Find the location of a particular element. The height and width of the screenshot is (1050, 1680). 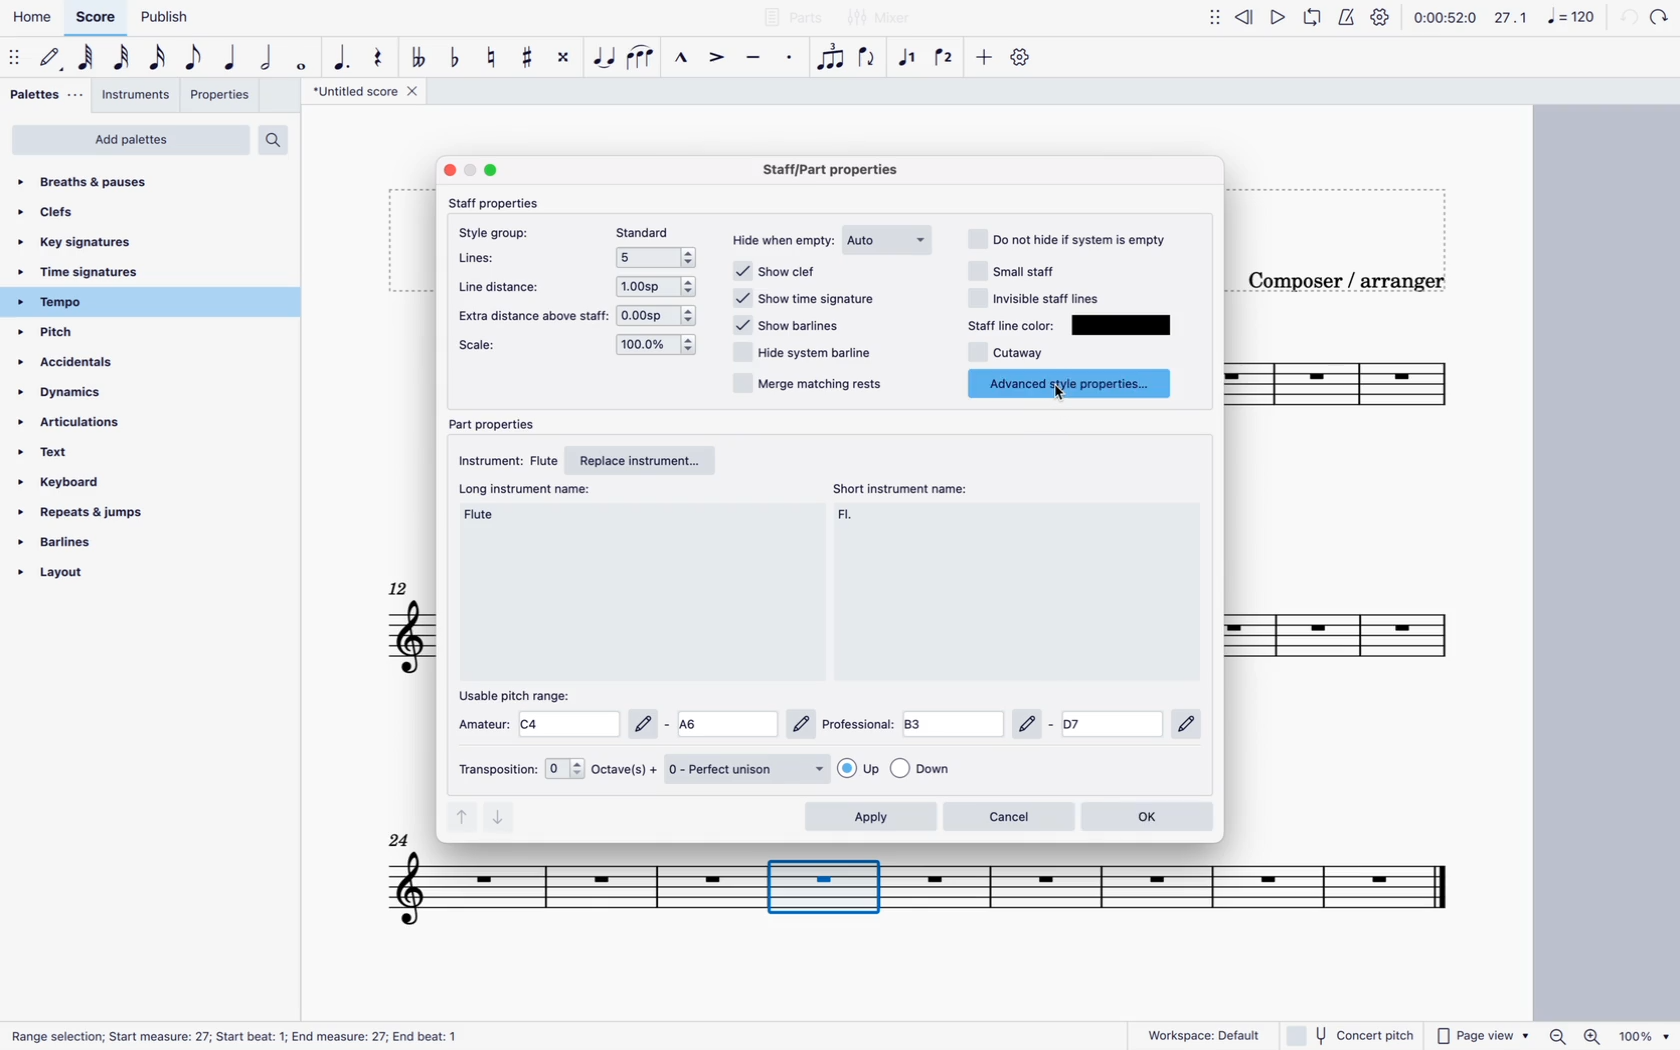

back is located at coordinates (1627, 18).